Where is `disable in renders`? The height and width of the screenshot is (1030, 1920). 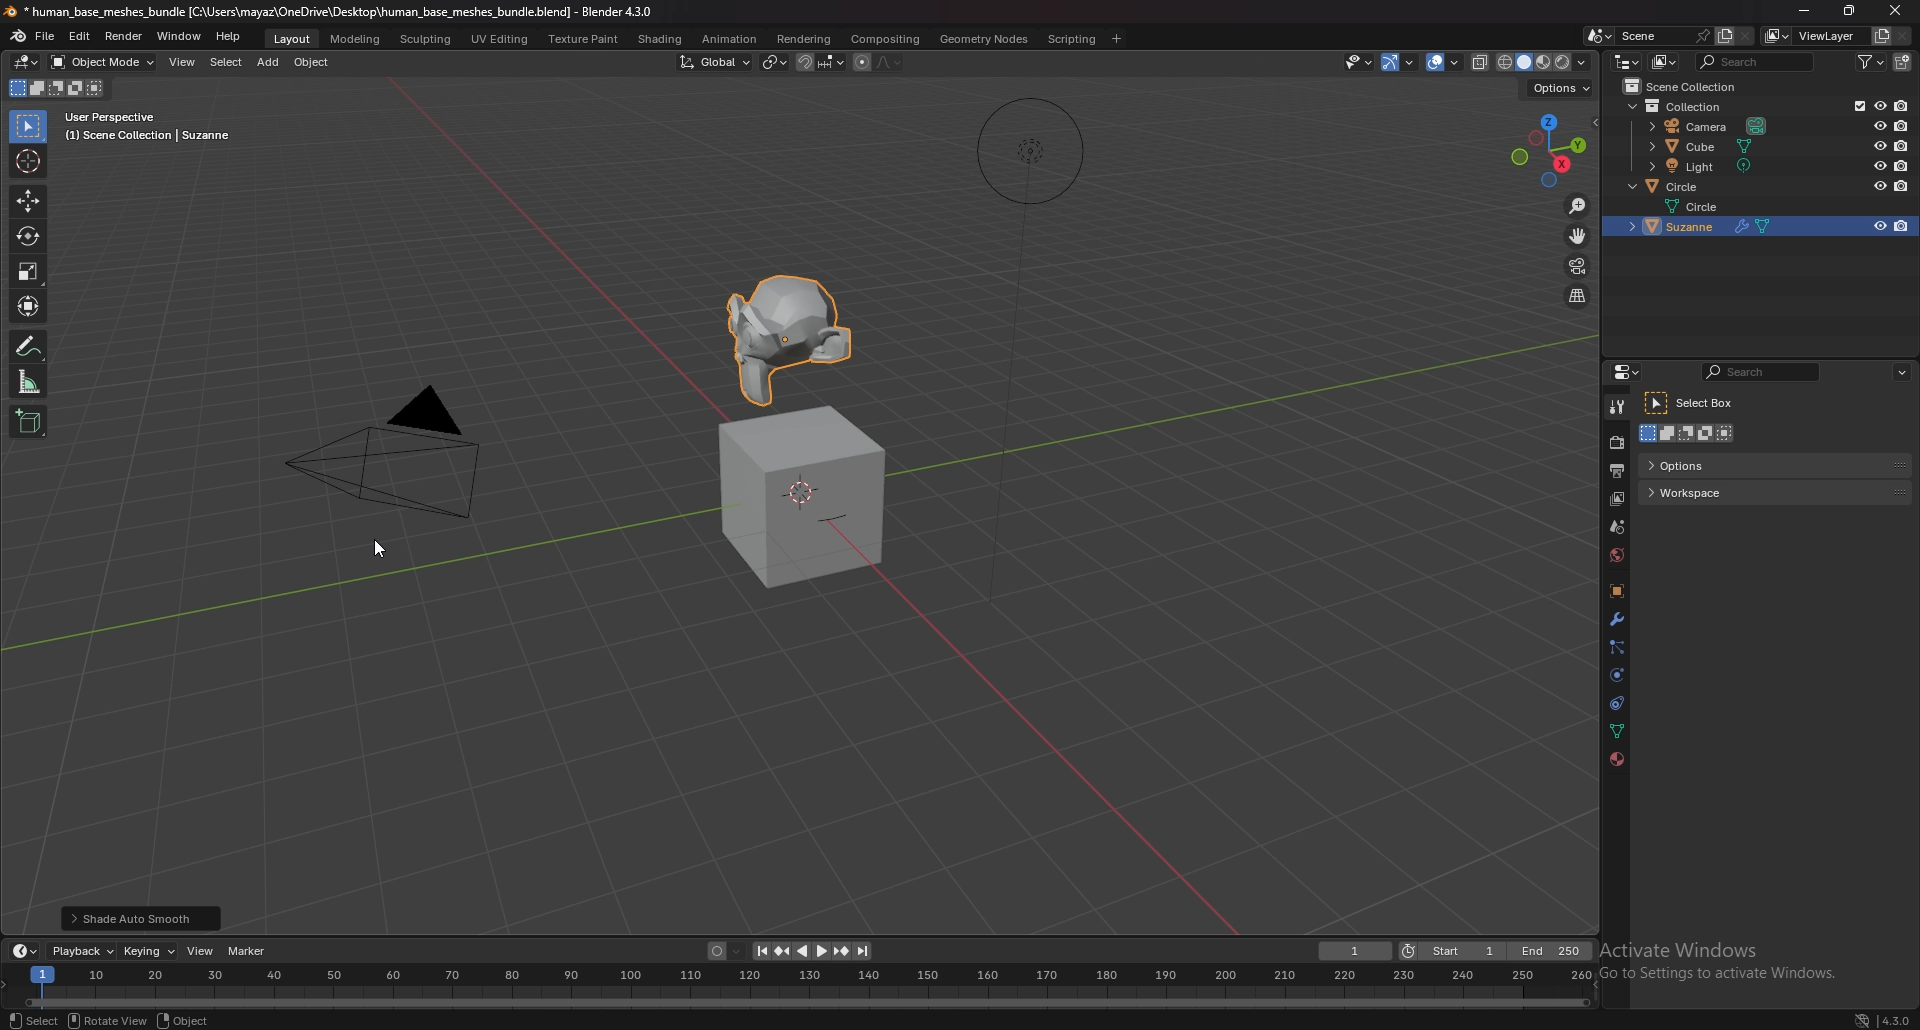
disable in renders is located at coordinates (1900, 186).